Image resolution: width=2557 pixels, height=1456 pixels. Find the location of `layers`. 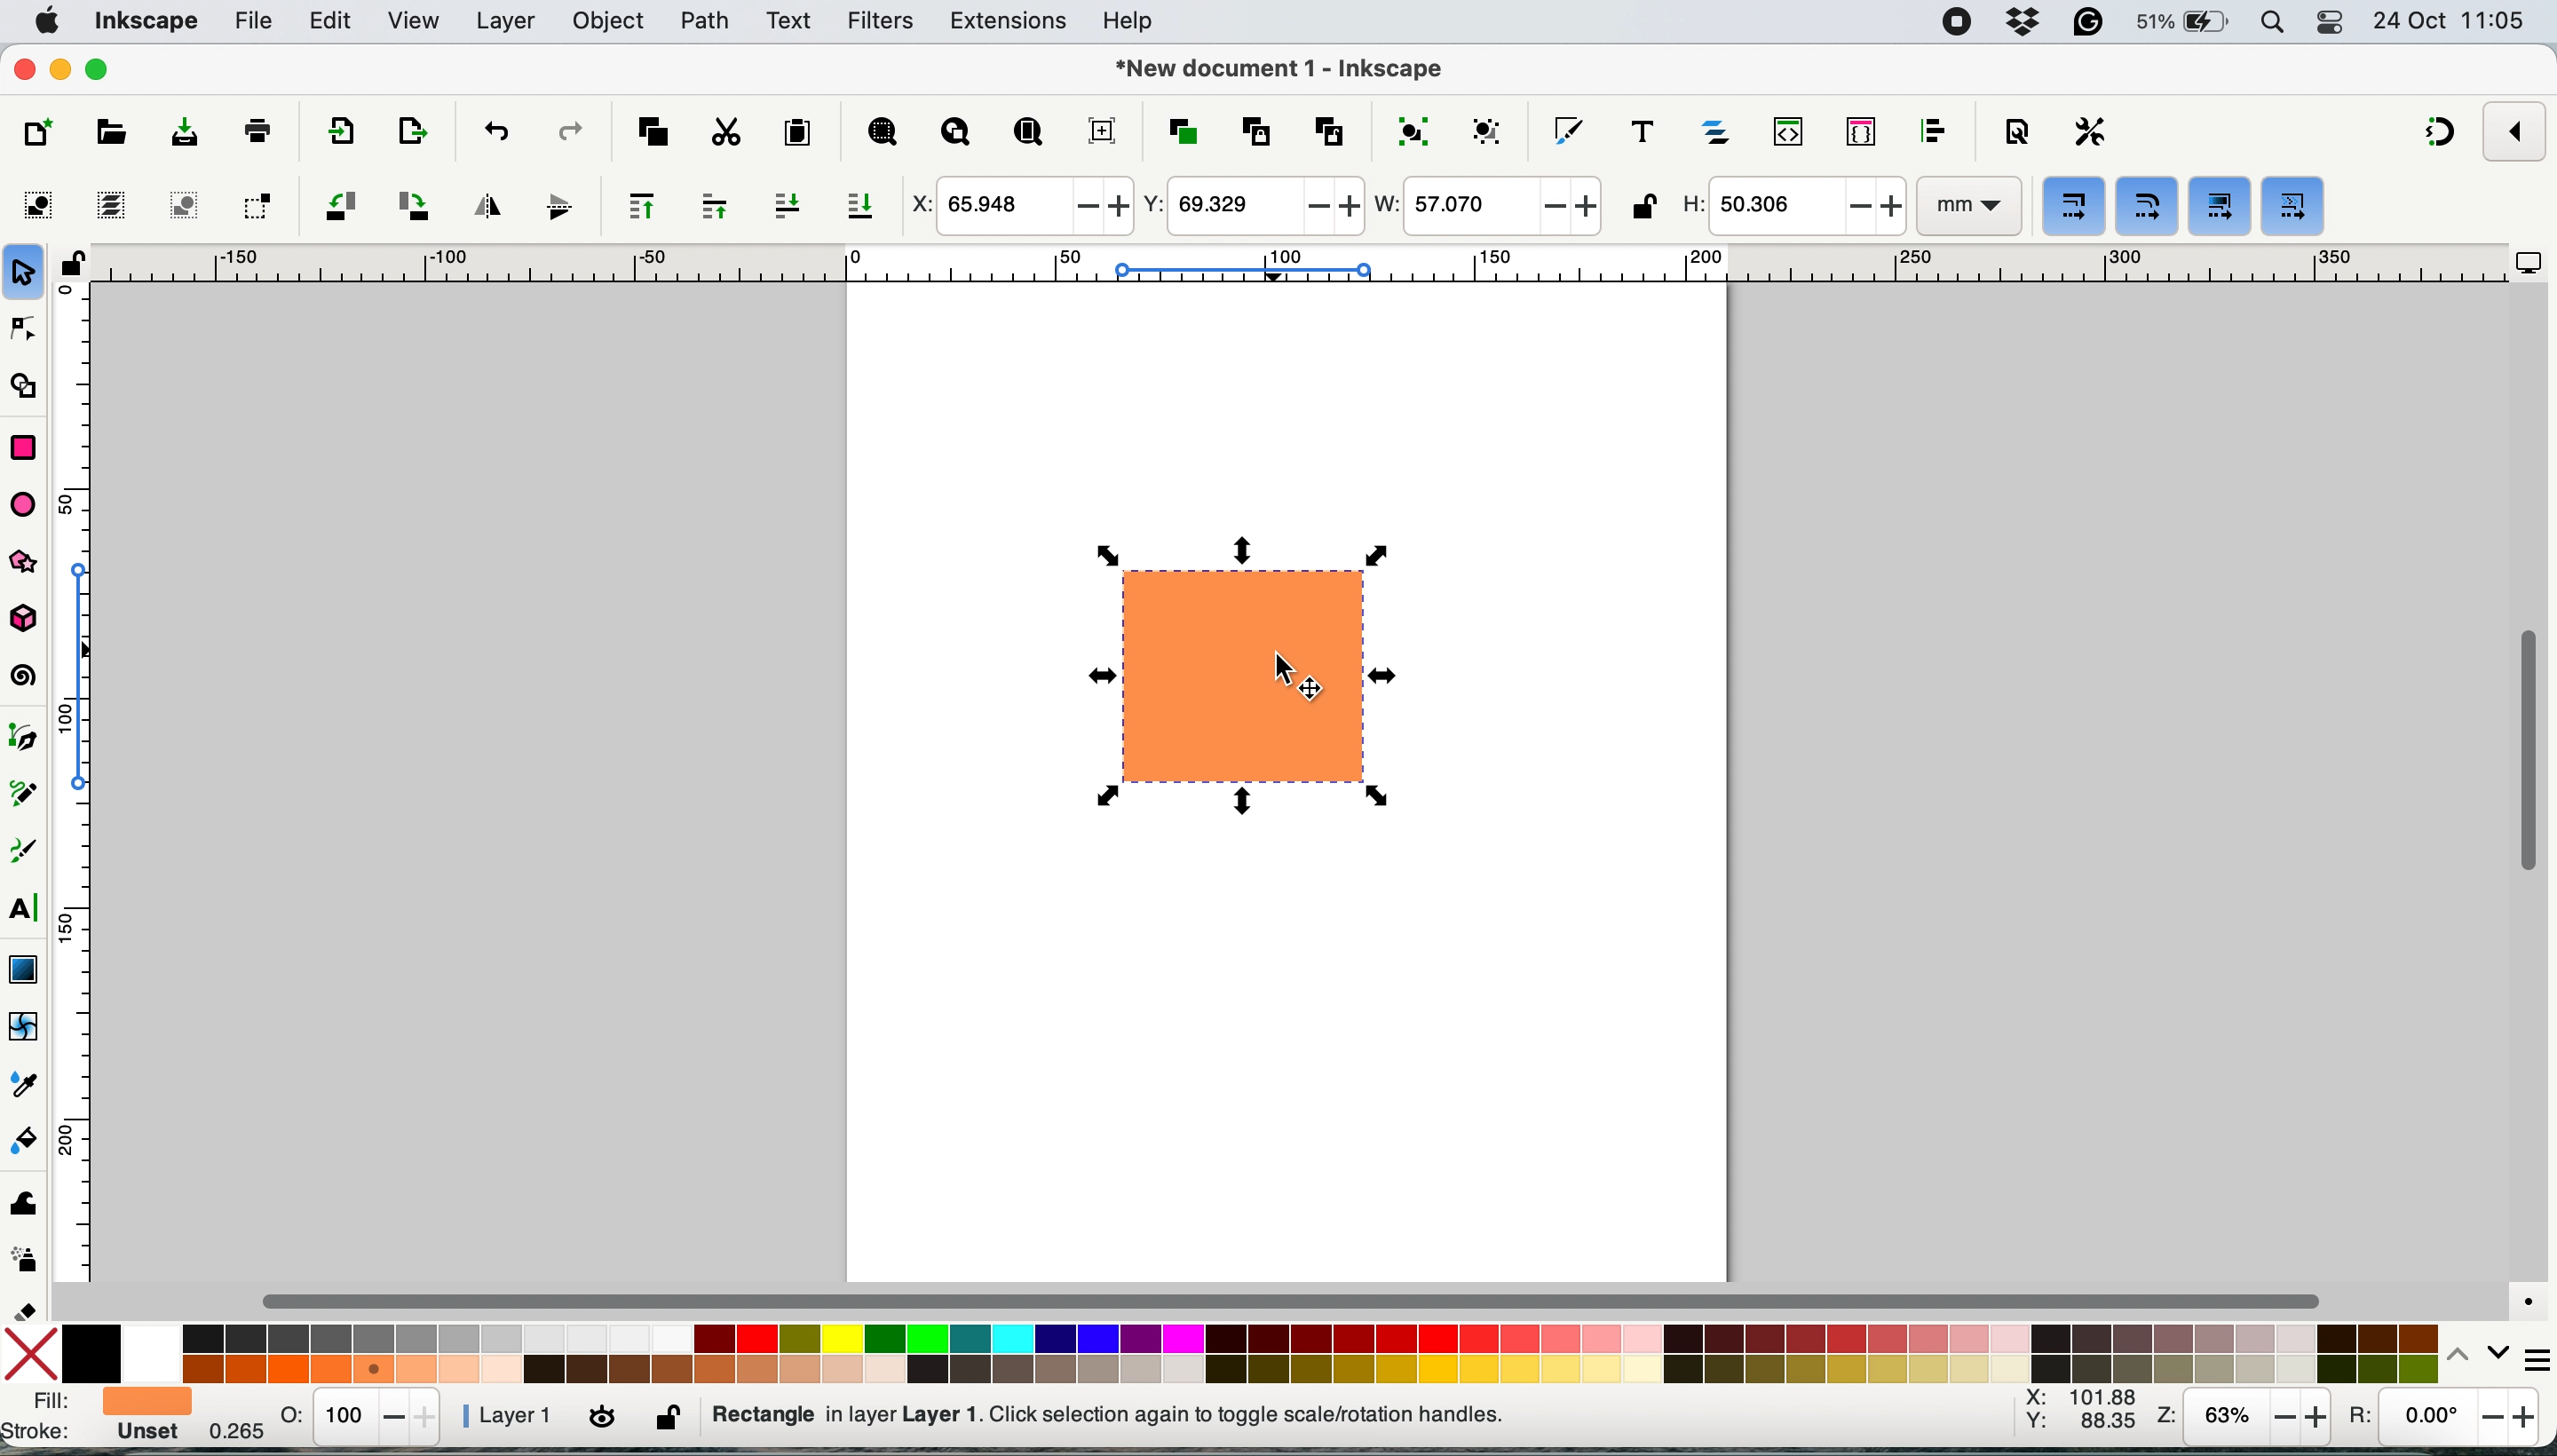

layers is located at coordinates (506, 21).